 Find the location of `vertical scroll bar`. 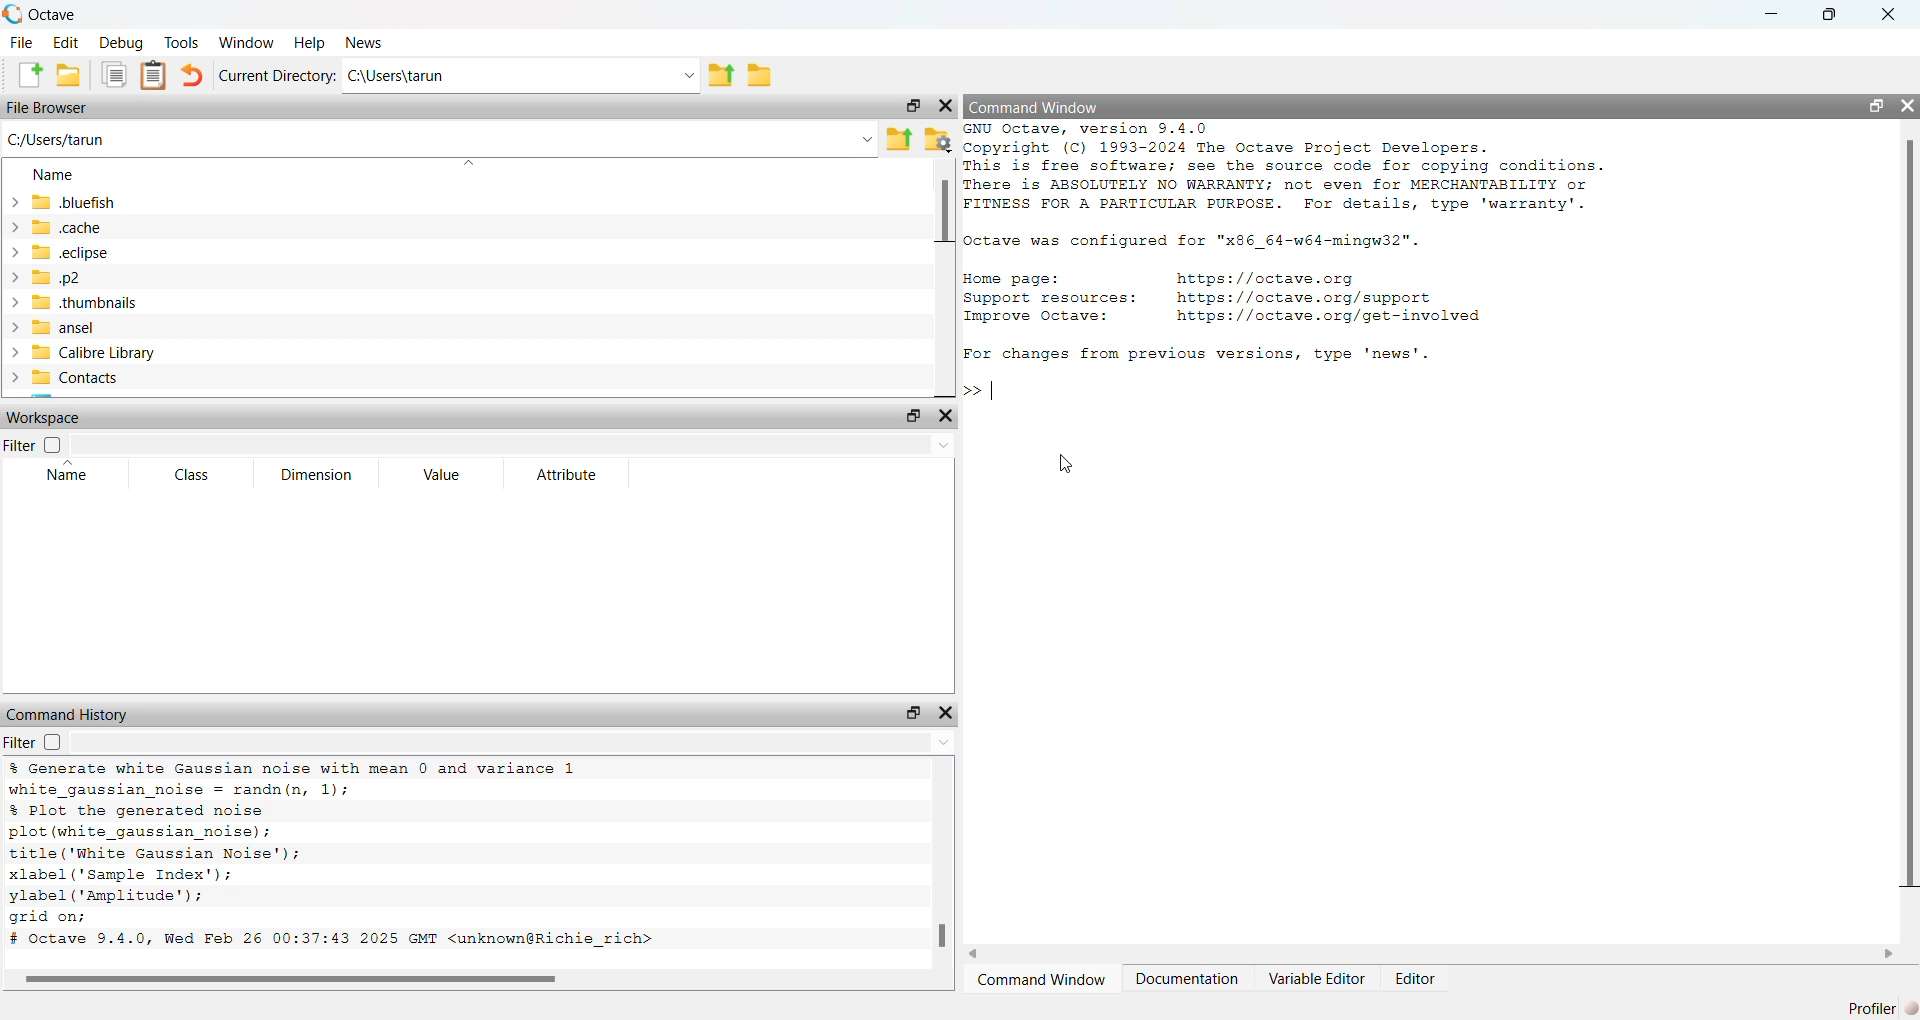

vertical scroll bar is located at coordinates (939, 866).